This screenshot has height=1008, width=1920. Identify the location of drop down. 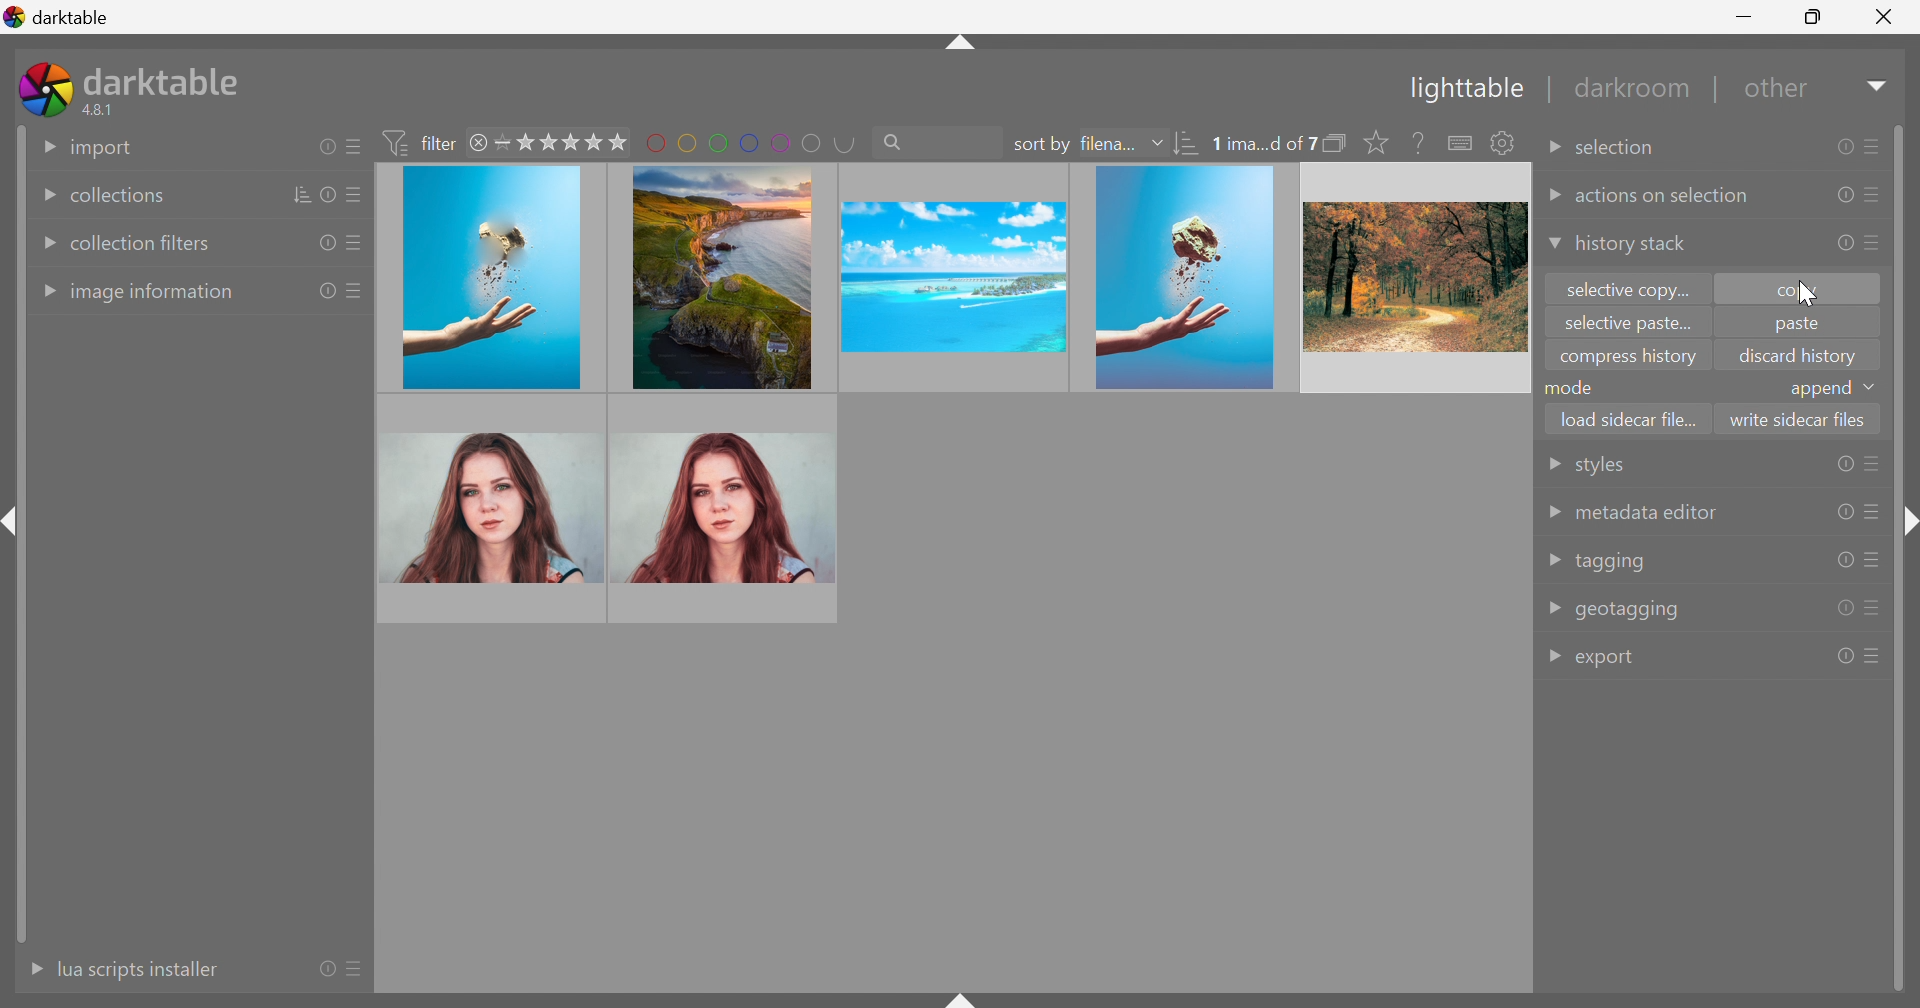
(1874, 387).